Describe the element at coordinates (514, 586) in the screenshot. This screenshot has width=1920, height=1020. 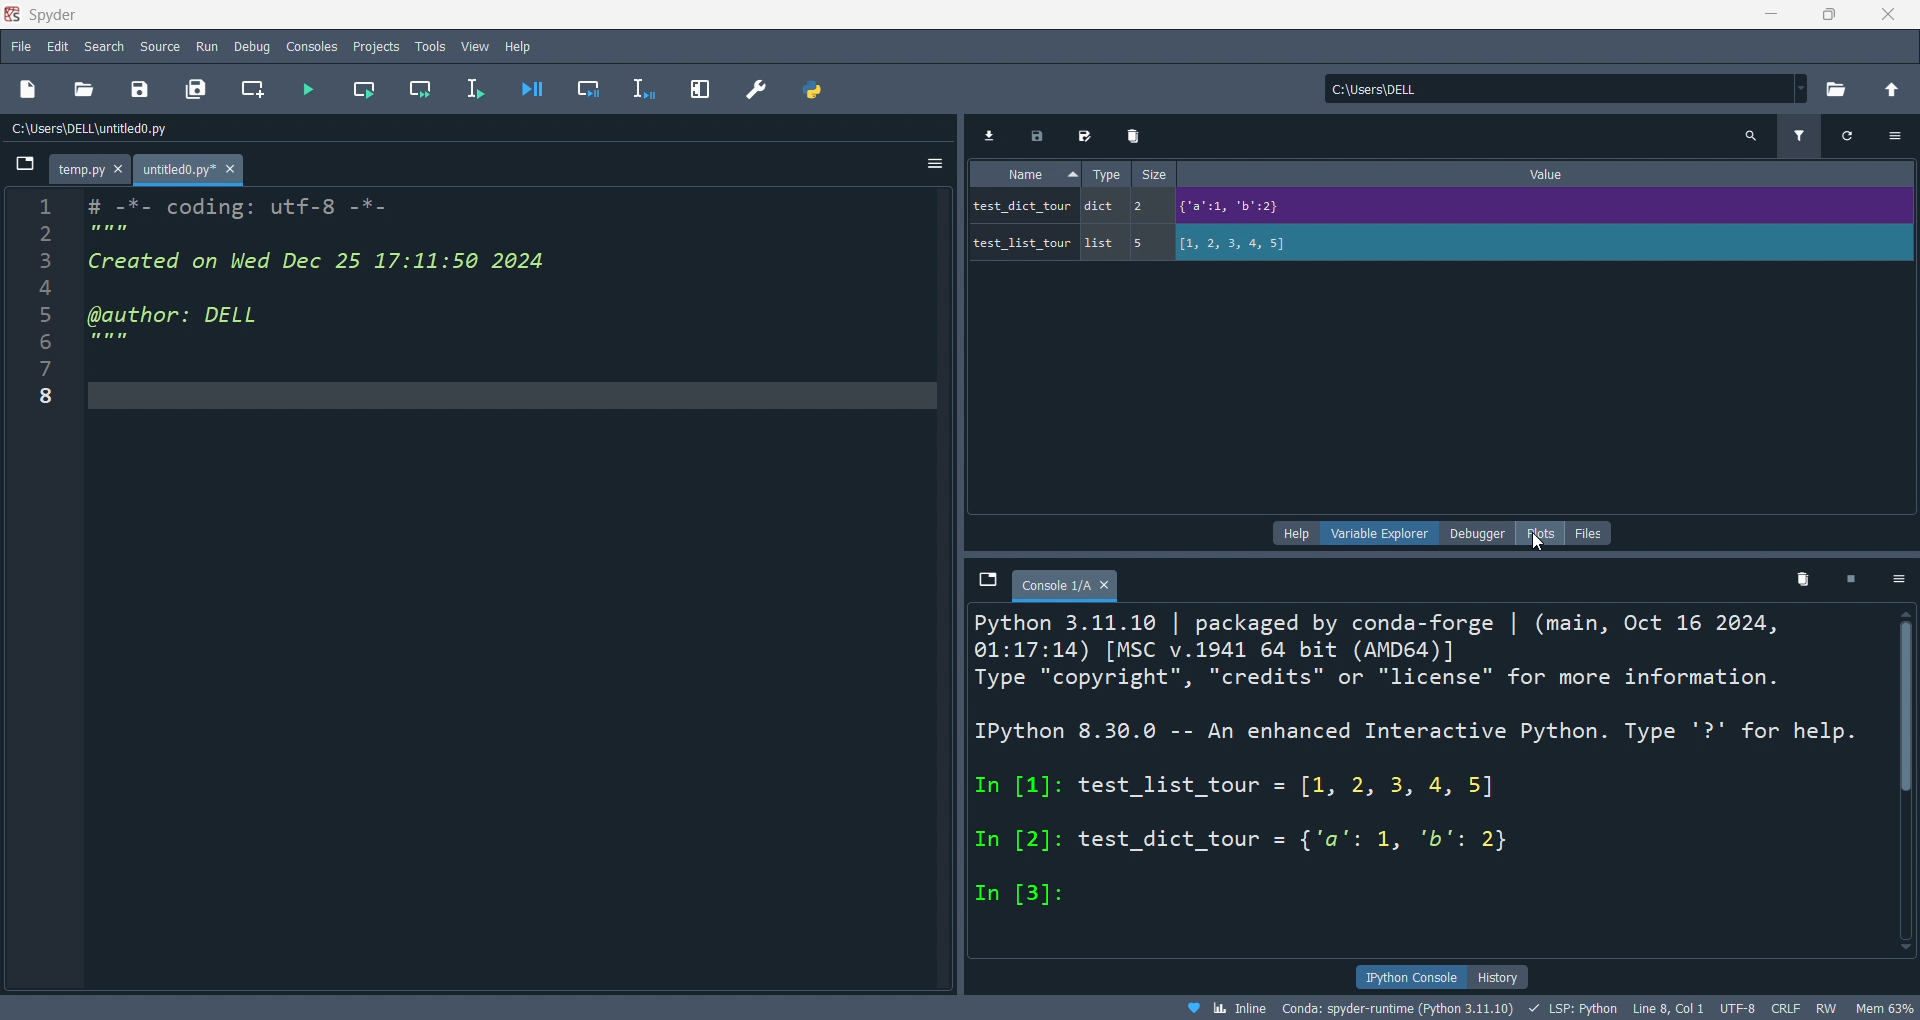
I see `editor pane` at that location.